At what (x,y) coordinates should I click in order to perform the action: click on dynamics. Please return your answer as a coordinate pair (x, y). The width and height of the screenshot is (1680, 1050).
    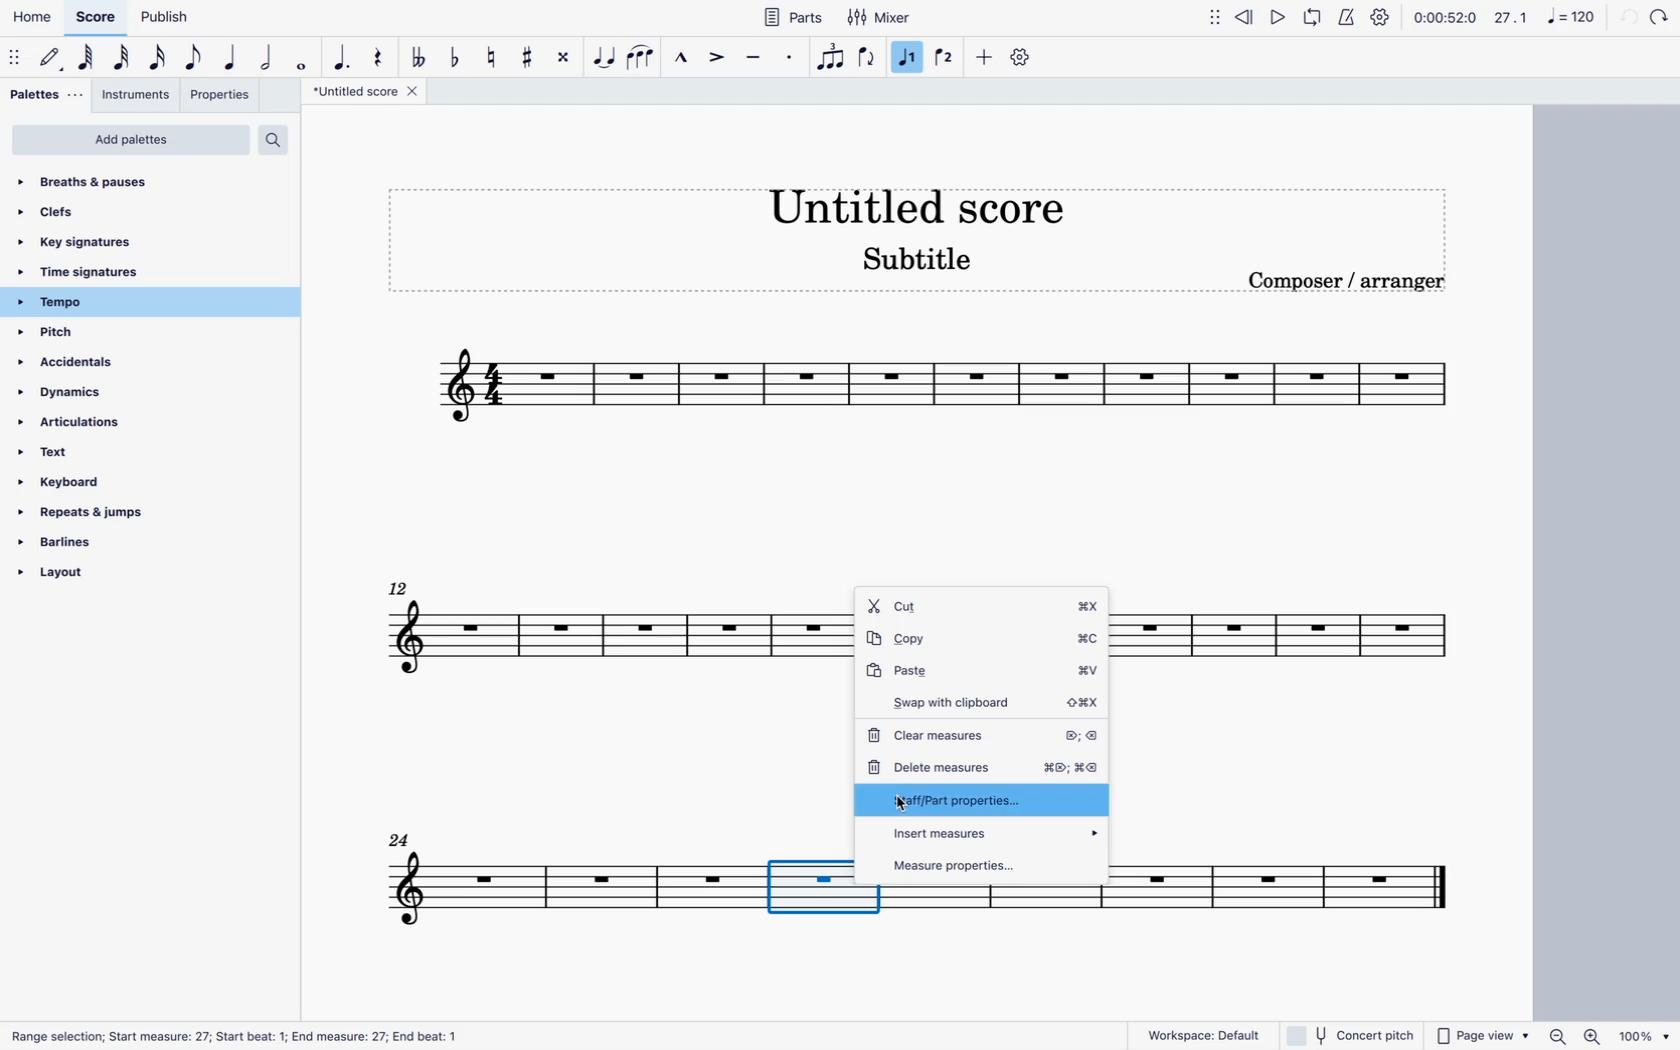
    Looking at the image, I should click on (73, 393).